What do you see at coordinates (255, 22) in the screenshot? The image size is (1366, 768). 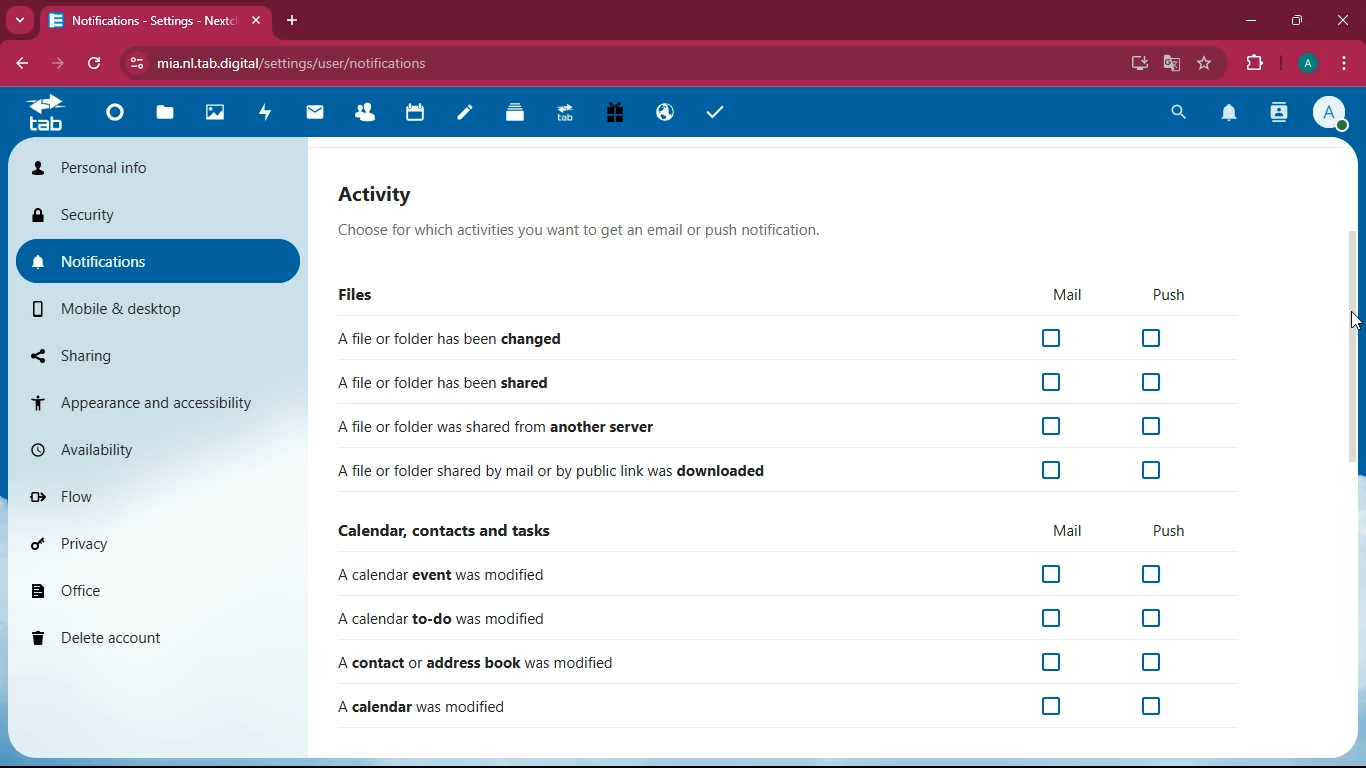 I see `close` at bounding box center [255, 22].